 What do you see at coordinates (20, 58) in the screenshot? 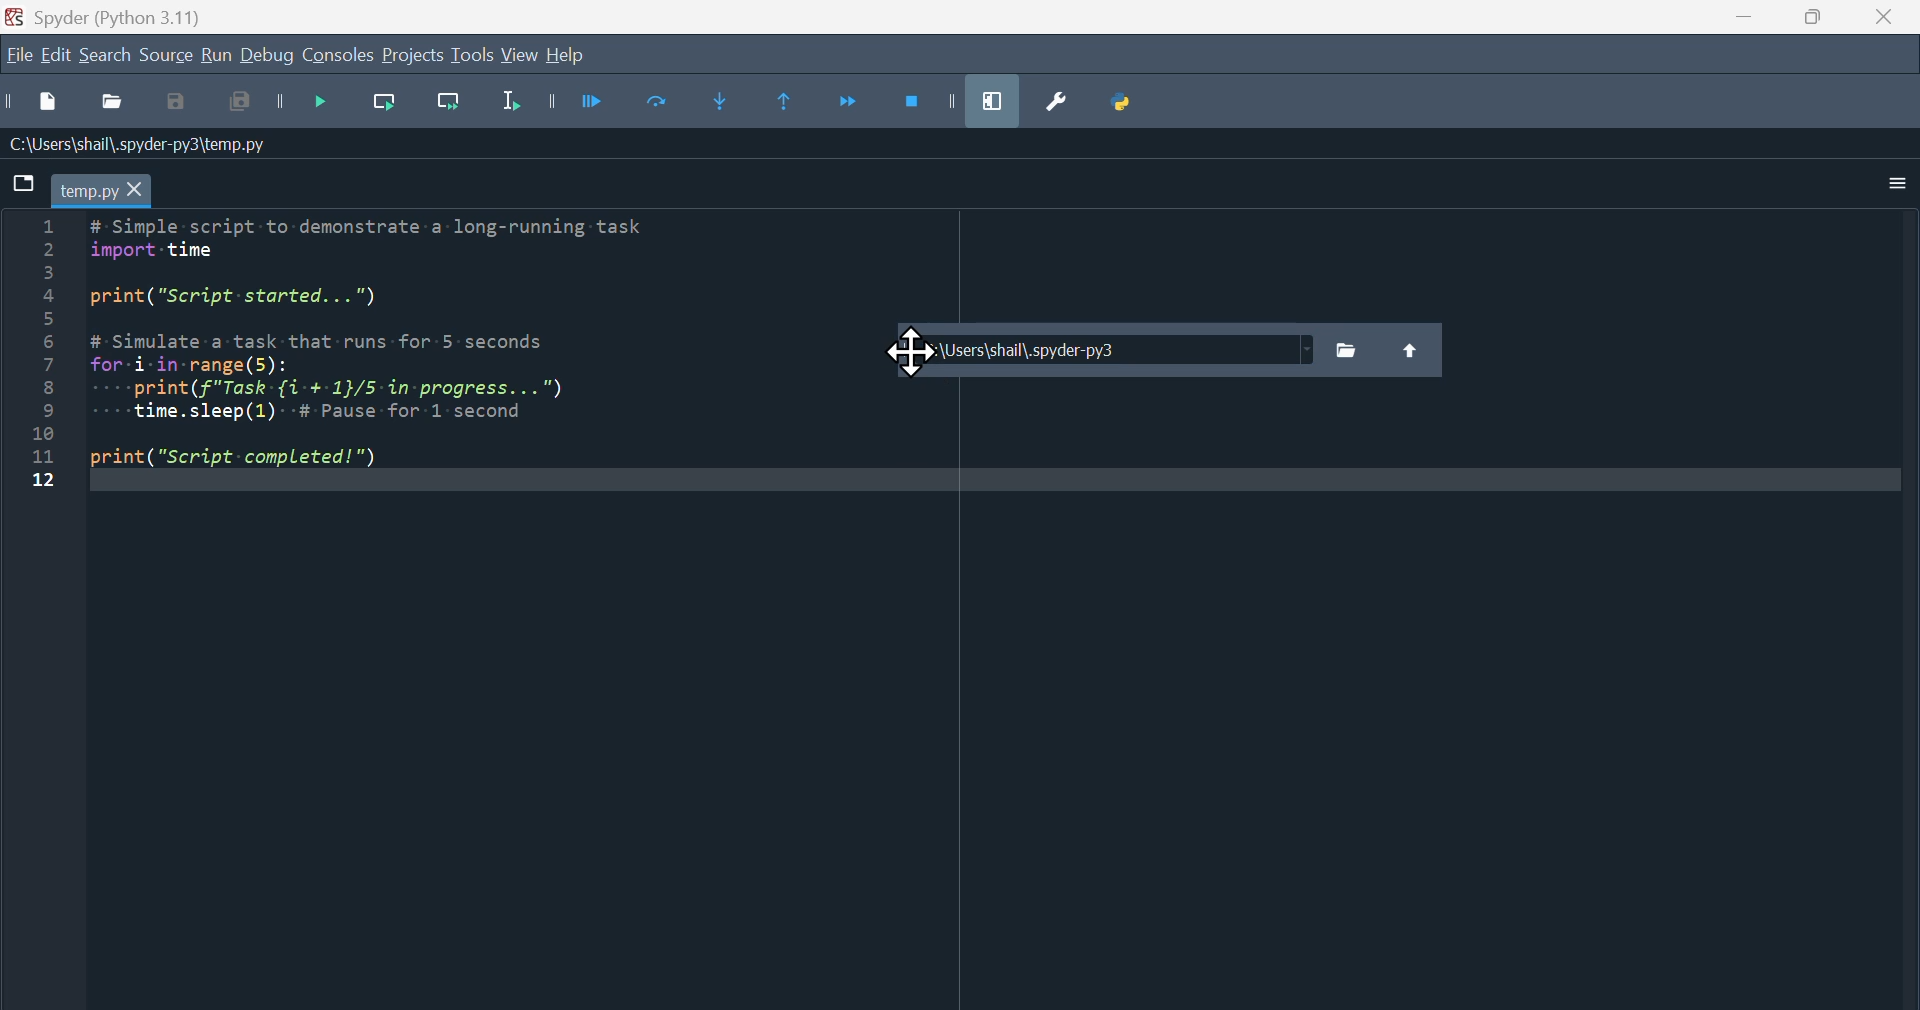
I see `File` at bounding box center [20, 58].